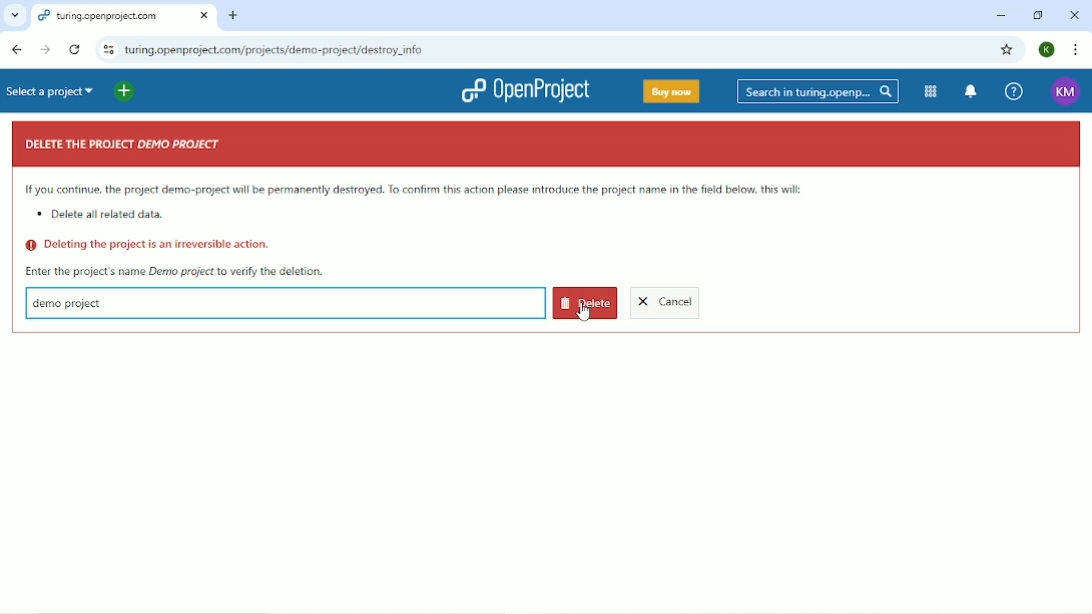  Describe the element at coordinates (416, 190) in the screenshot. I see `If you continue the project demo-project will be permanently destroyed. To confirm this action please introduce the project name below. This will:` at that location.